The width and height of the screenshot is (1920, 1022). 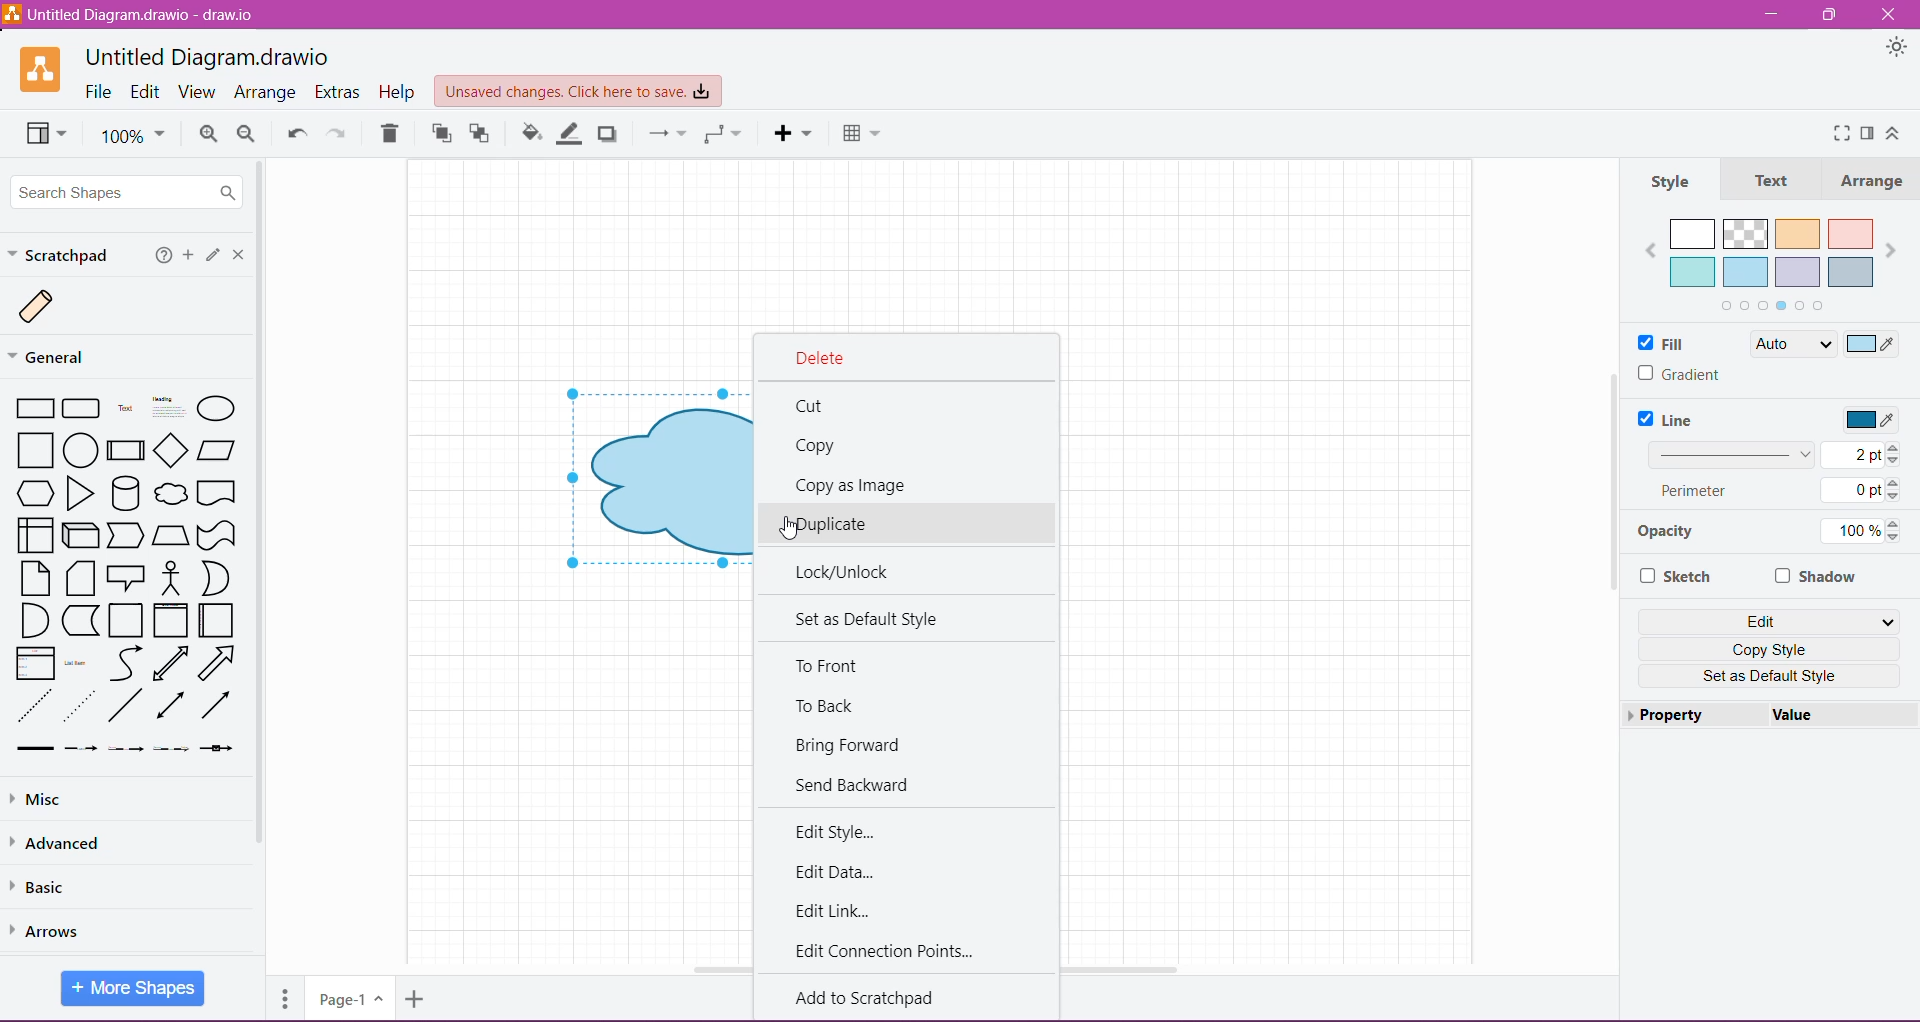 I want to click on Line Color, so click(x=570, y=134).